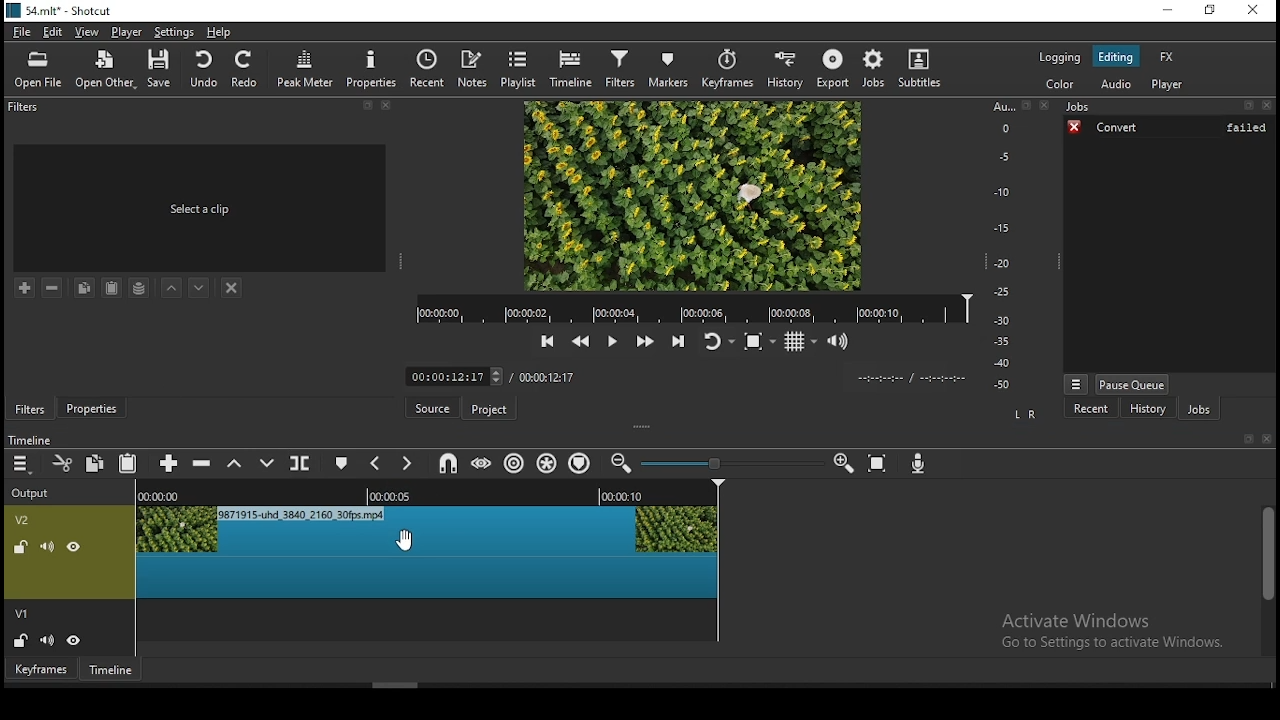 Image resolution: width=1280 pixels, height=720 pixels. Describe the element at coordinates (404, 541) in the screenshot. I see `cursor` at that location.